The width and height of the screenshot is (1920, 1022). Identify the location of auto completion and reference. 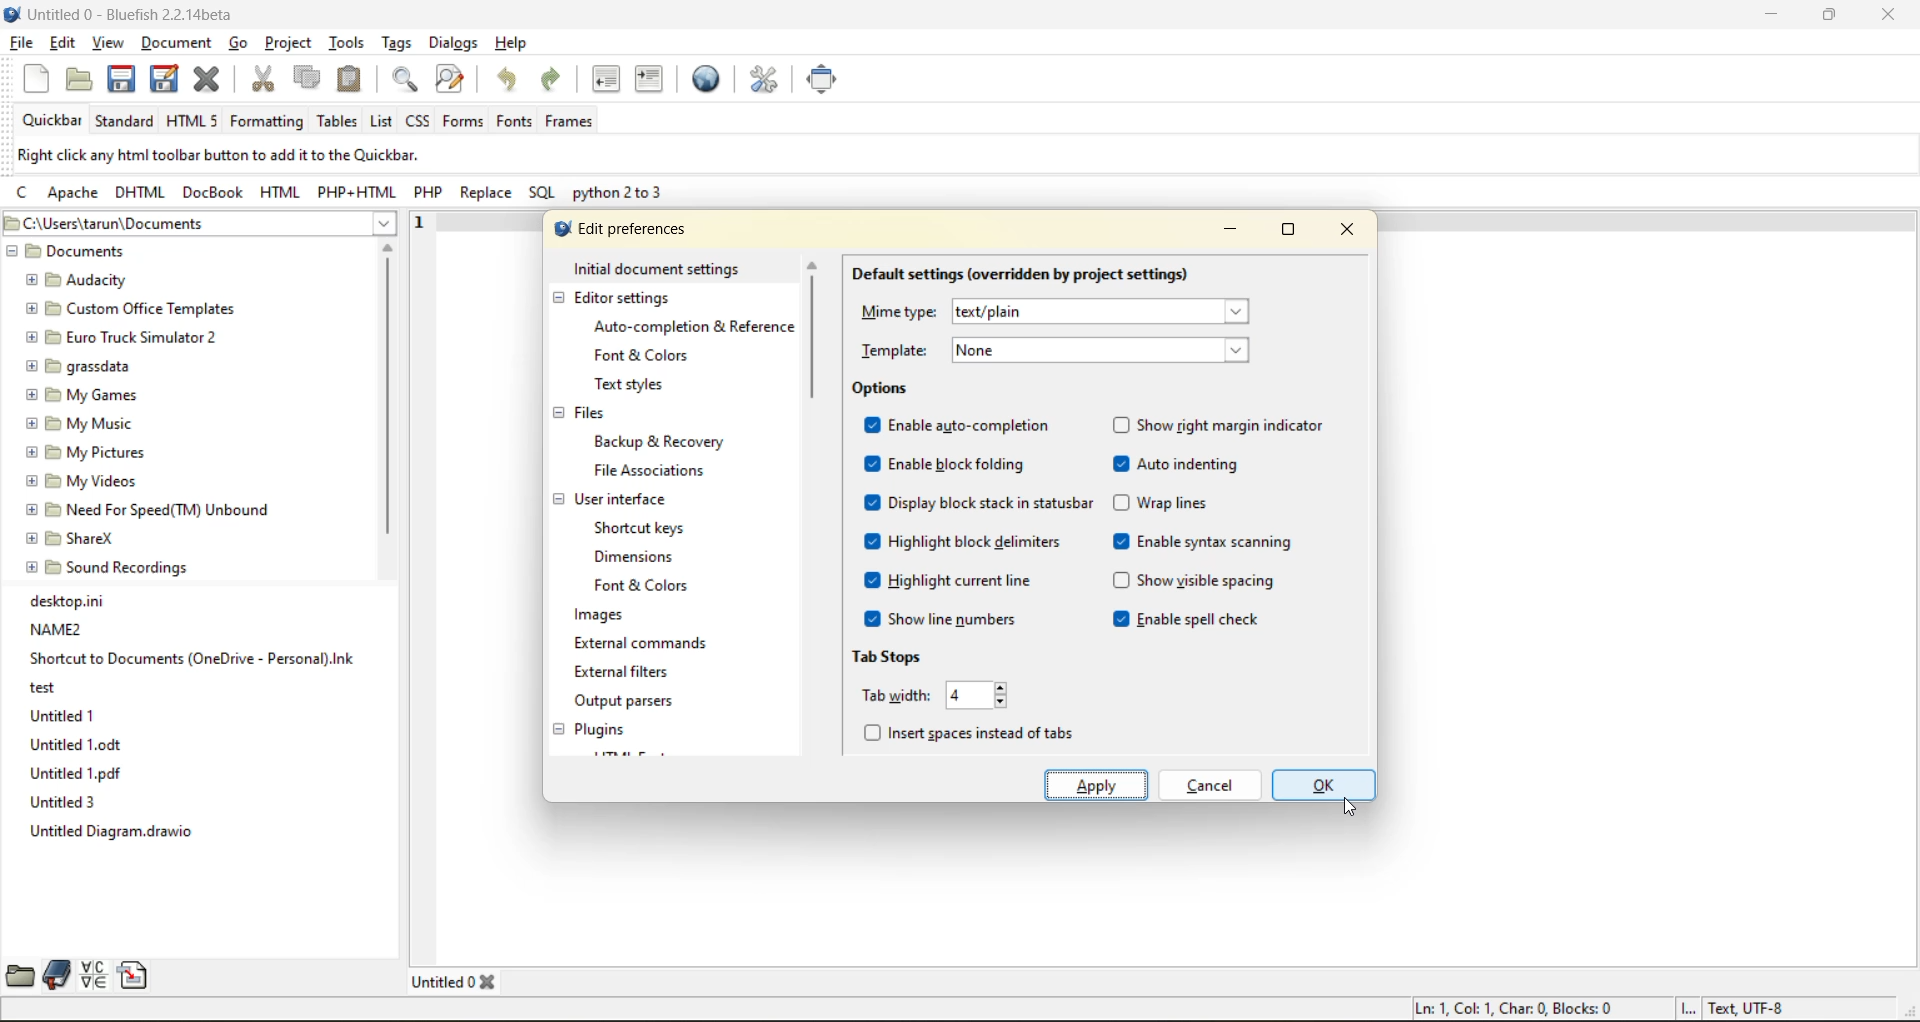
(687, 327).